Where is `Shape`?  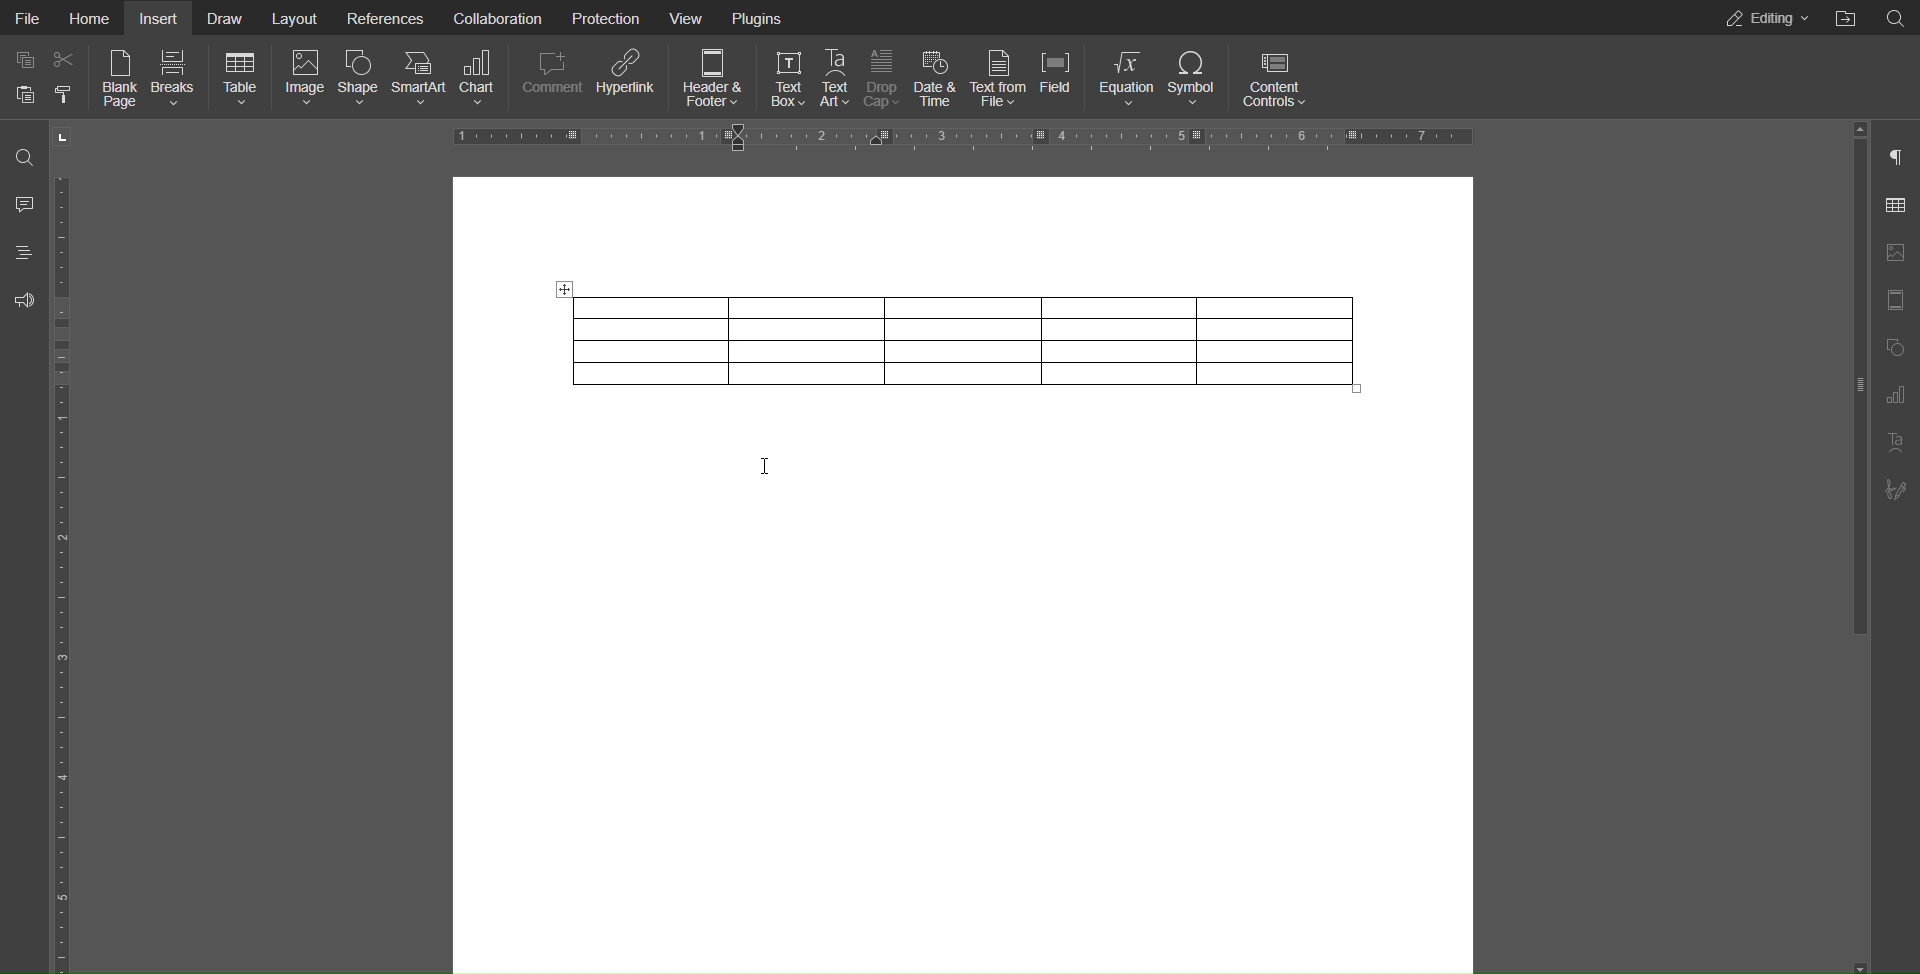
Shape is located at coordinates (364, 79).